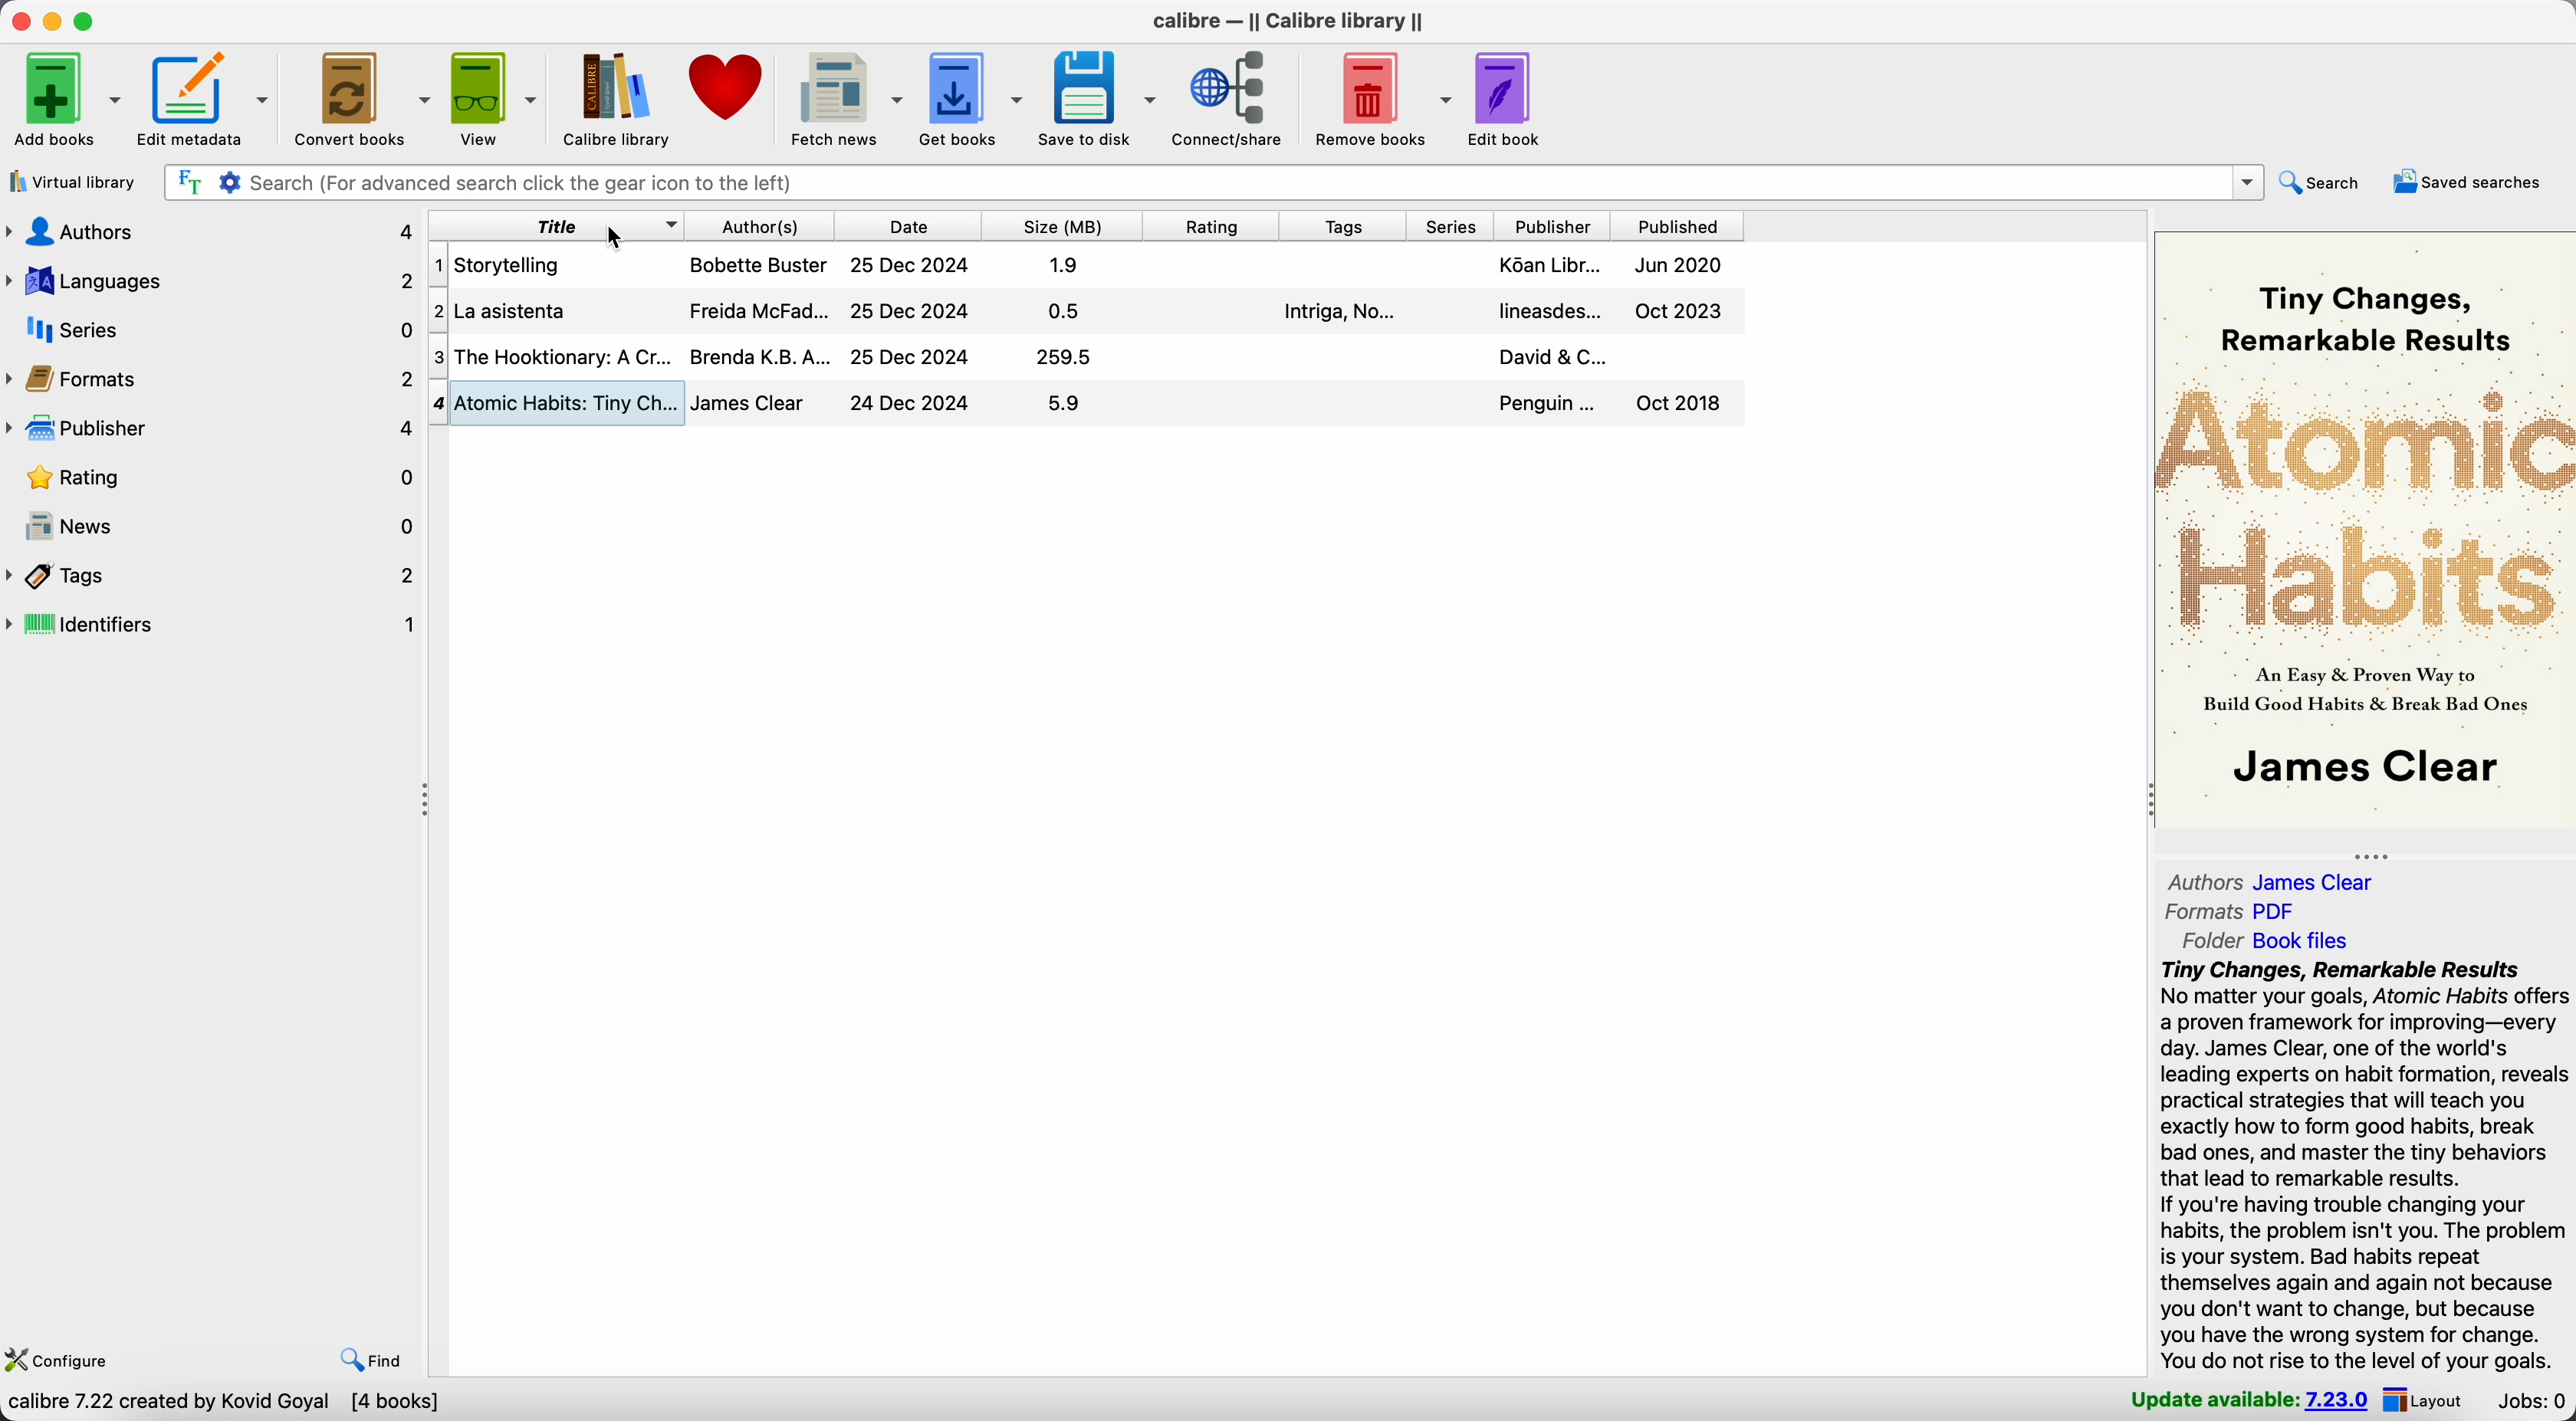  What do you see at coordinates (2238, 912) in the screenshot?
I see `formats PDF` at bounding box center [2238, 912].